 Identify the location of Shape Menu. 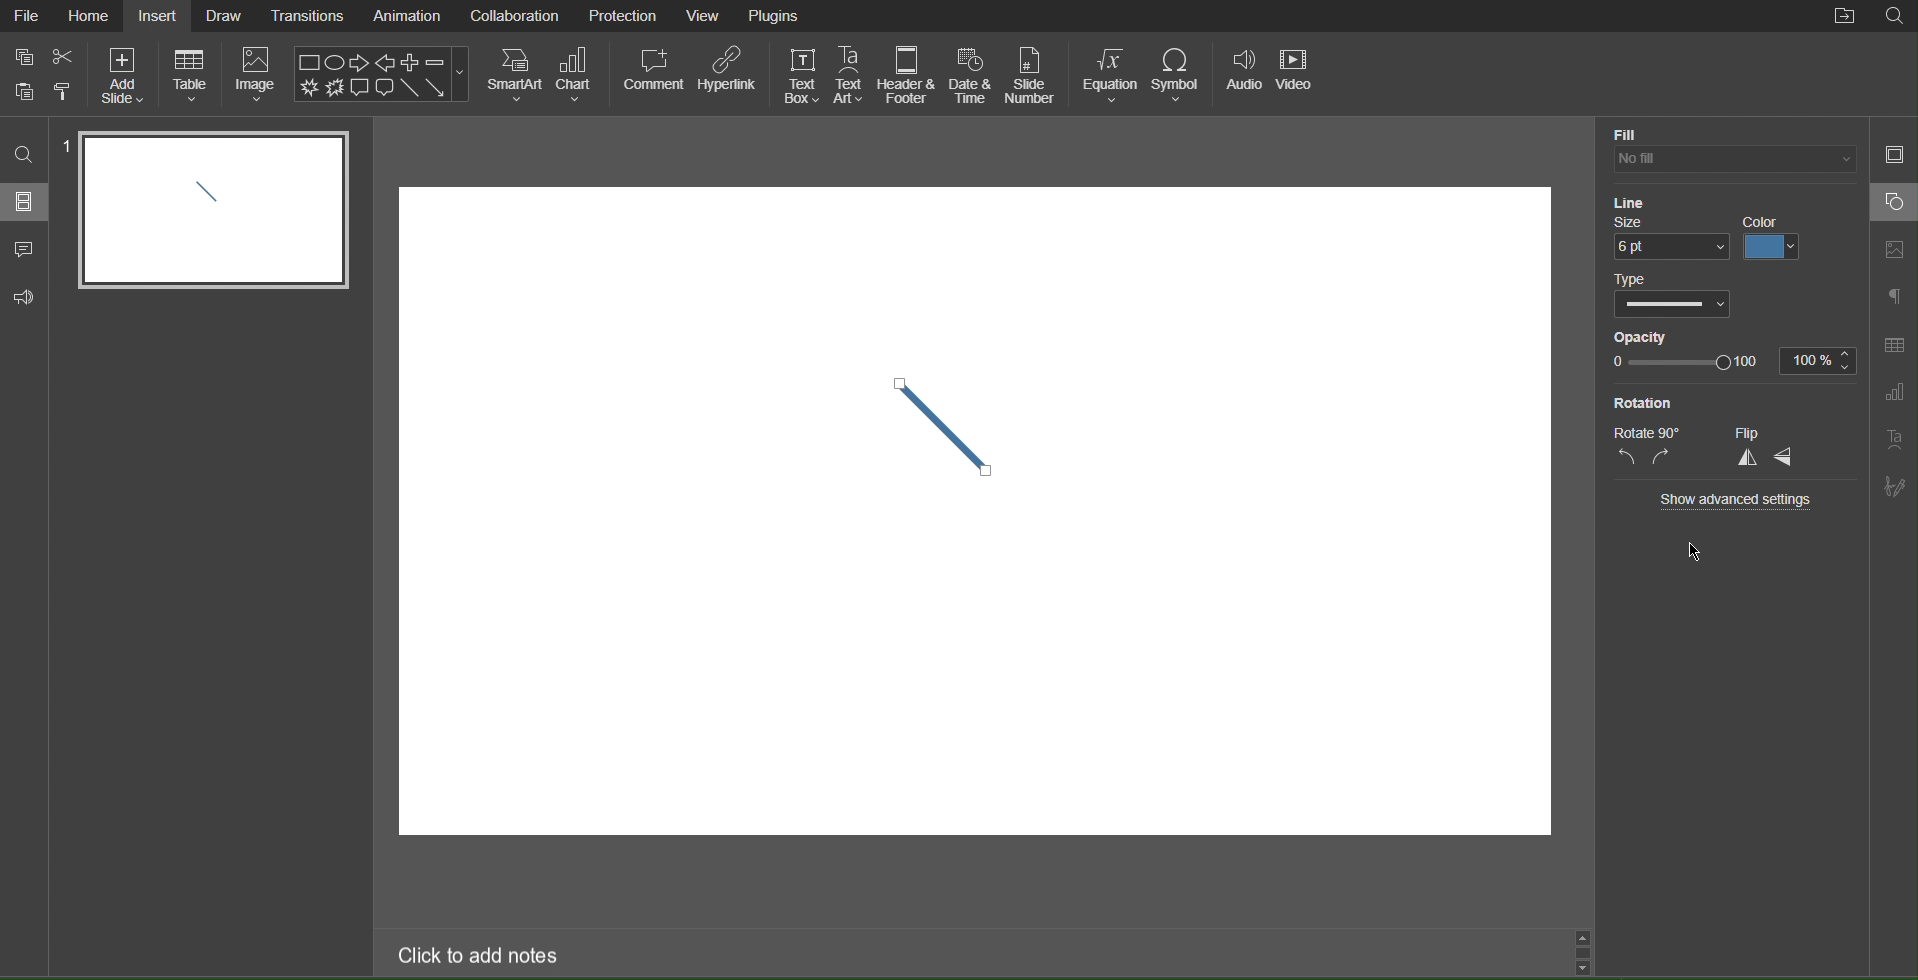
(381, 73).